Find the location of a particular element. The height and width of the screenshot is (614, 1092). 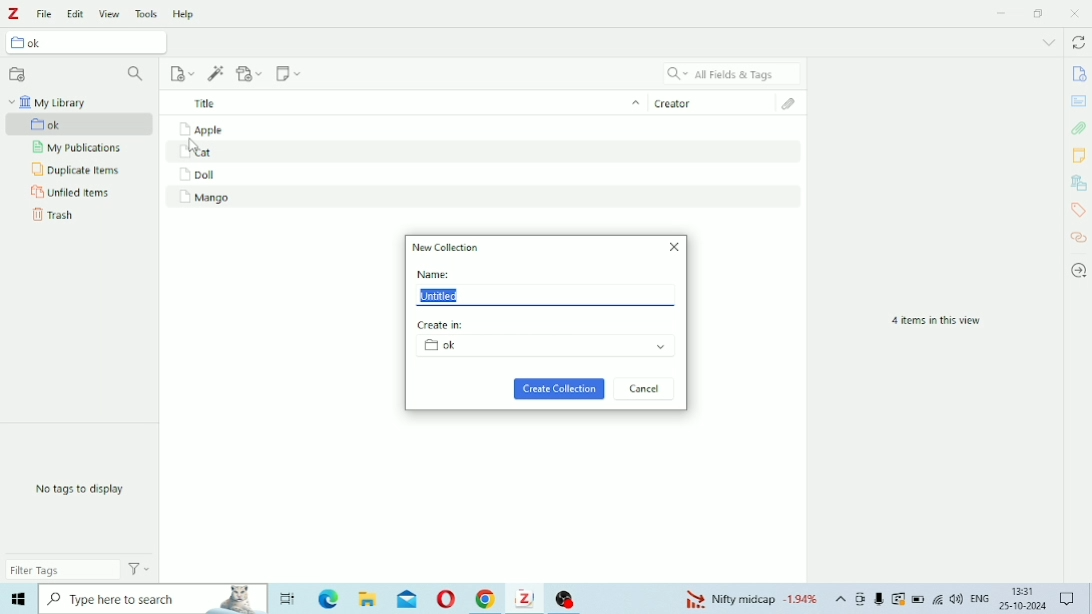

Tags is located at coordinates (1078, 210).